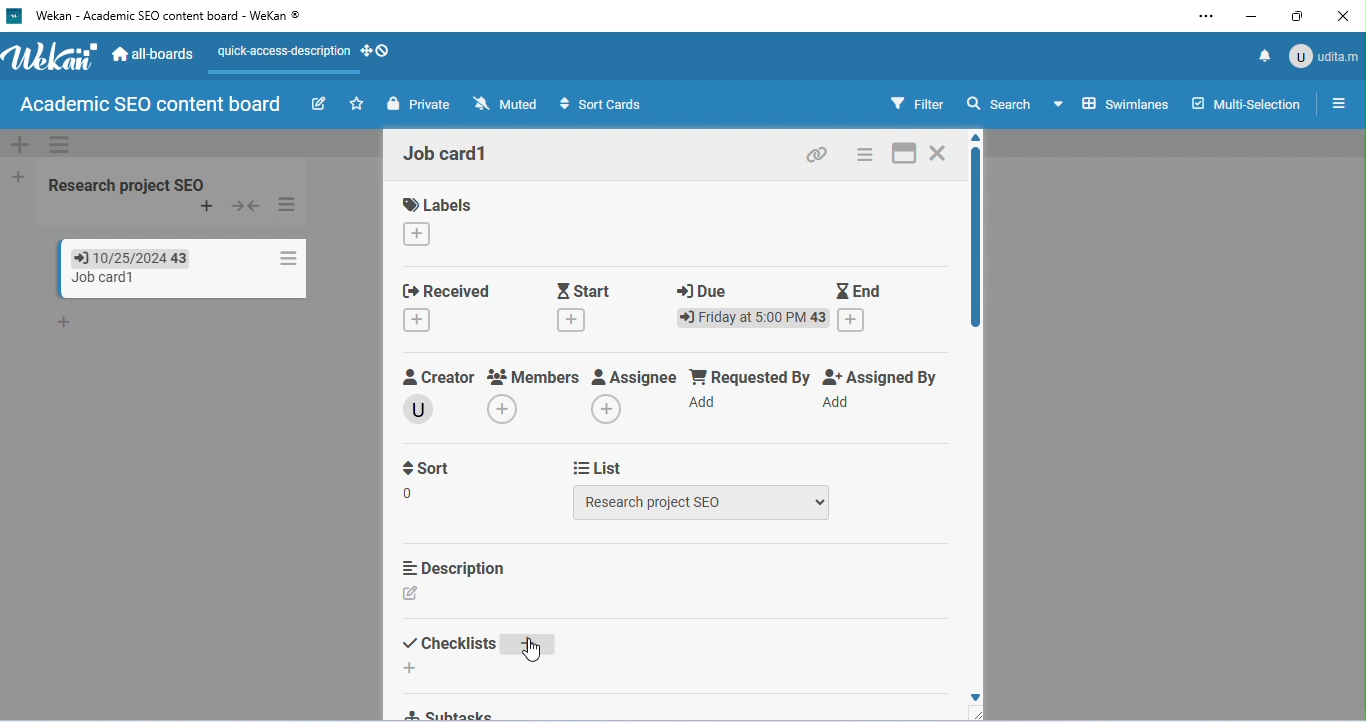 This screenshot has width=1366, height=722. What do you see at coordinates (377, 51) in the screenshot?
I see `how desktop drag handles` at bounding box center [377, 51].